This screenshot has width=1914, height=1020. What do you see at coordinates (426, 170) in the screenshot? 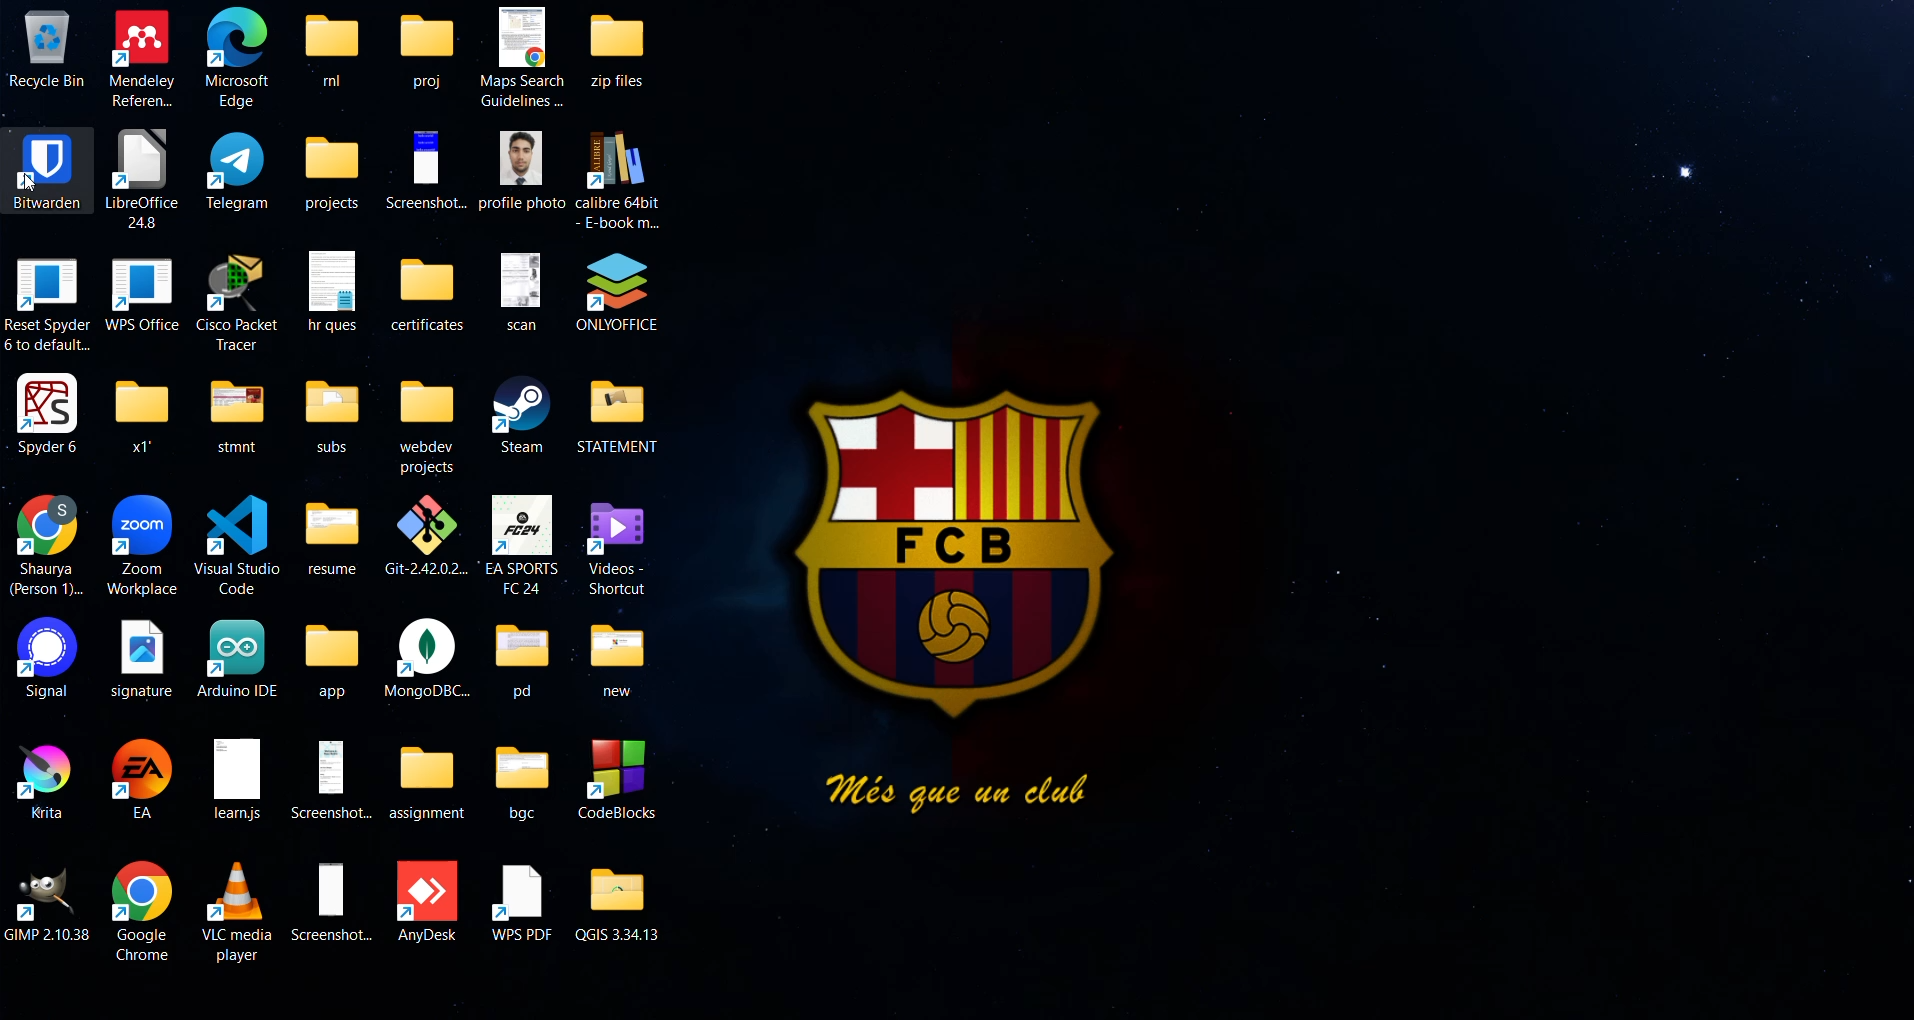
I see `Screenshot...` at bounding box center [426, 170].